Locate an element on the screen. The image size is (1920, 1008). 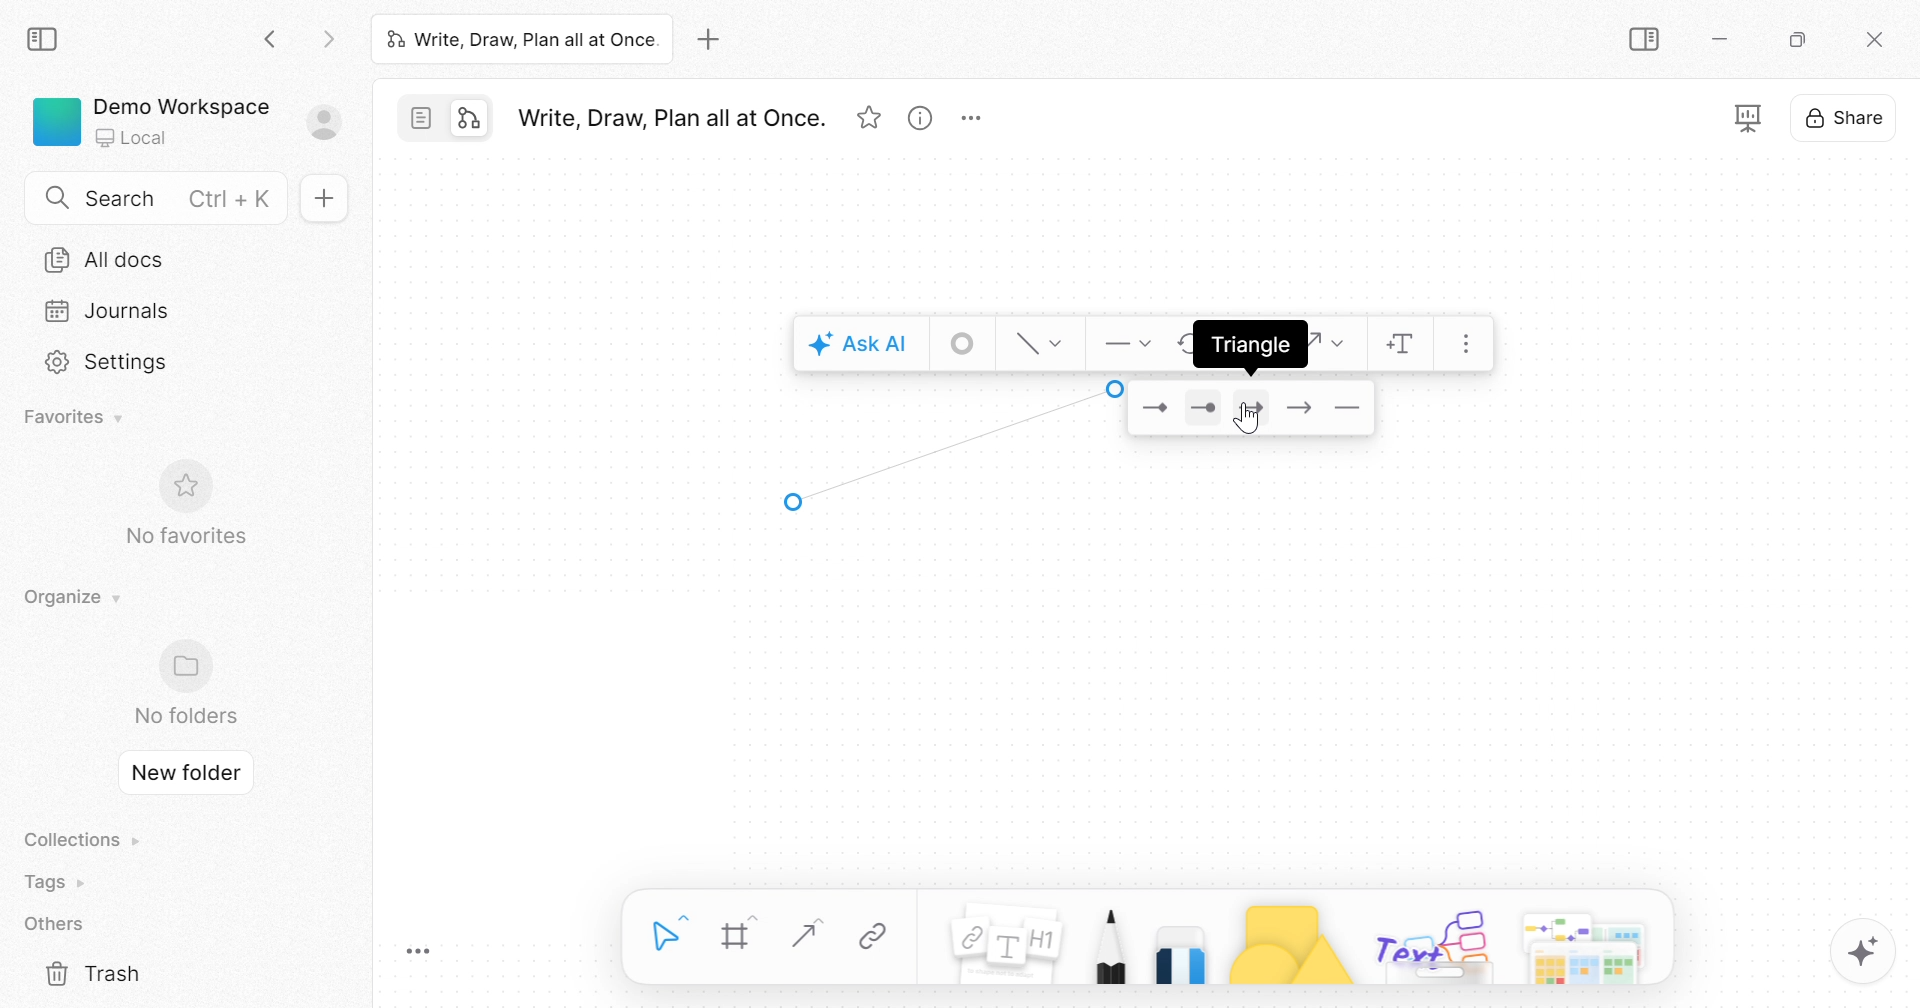
Organize is located at coordinates (67, 597).